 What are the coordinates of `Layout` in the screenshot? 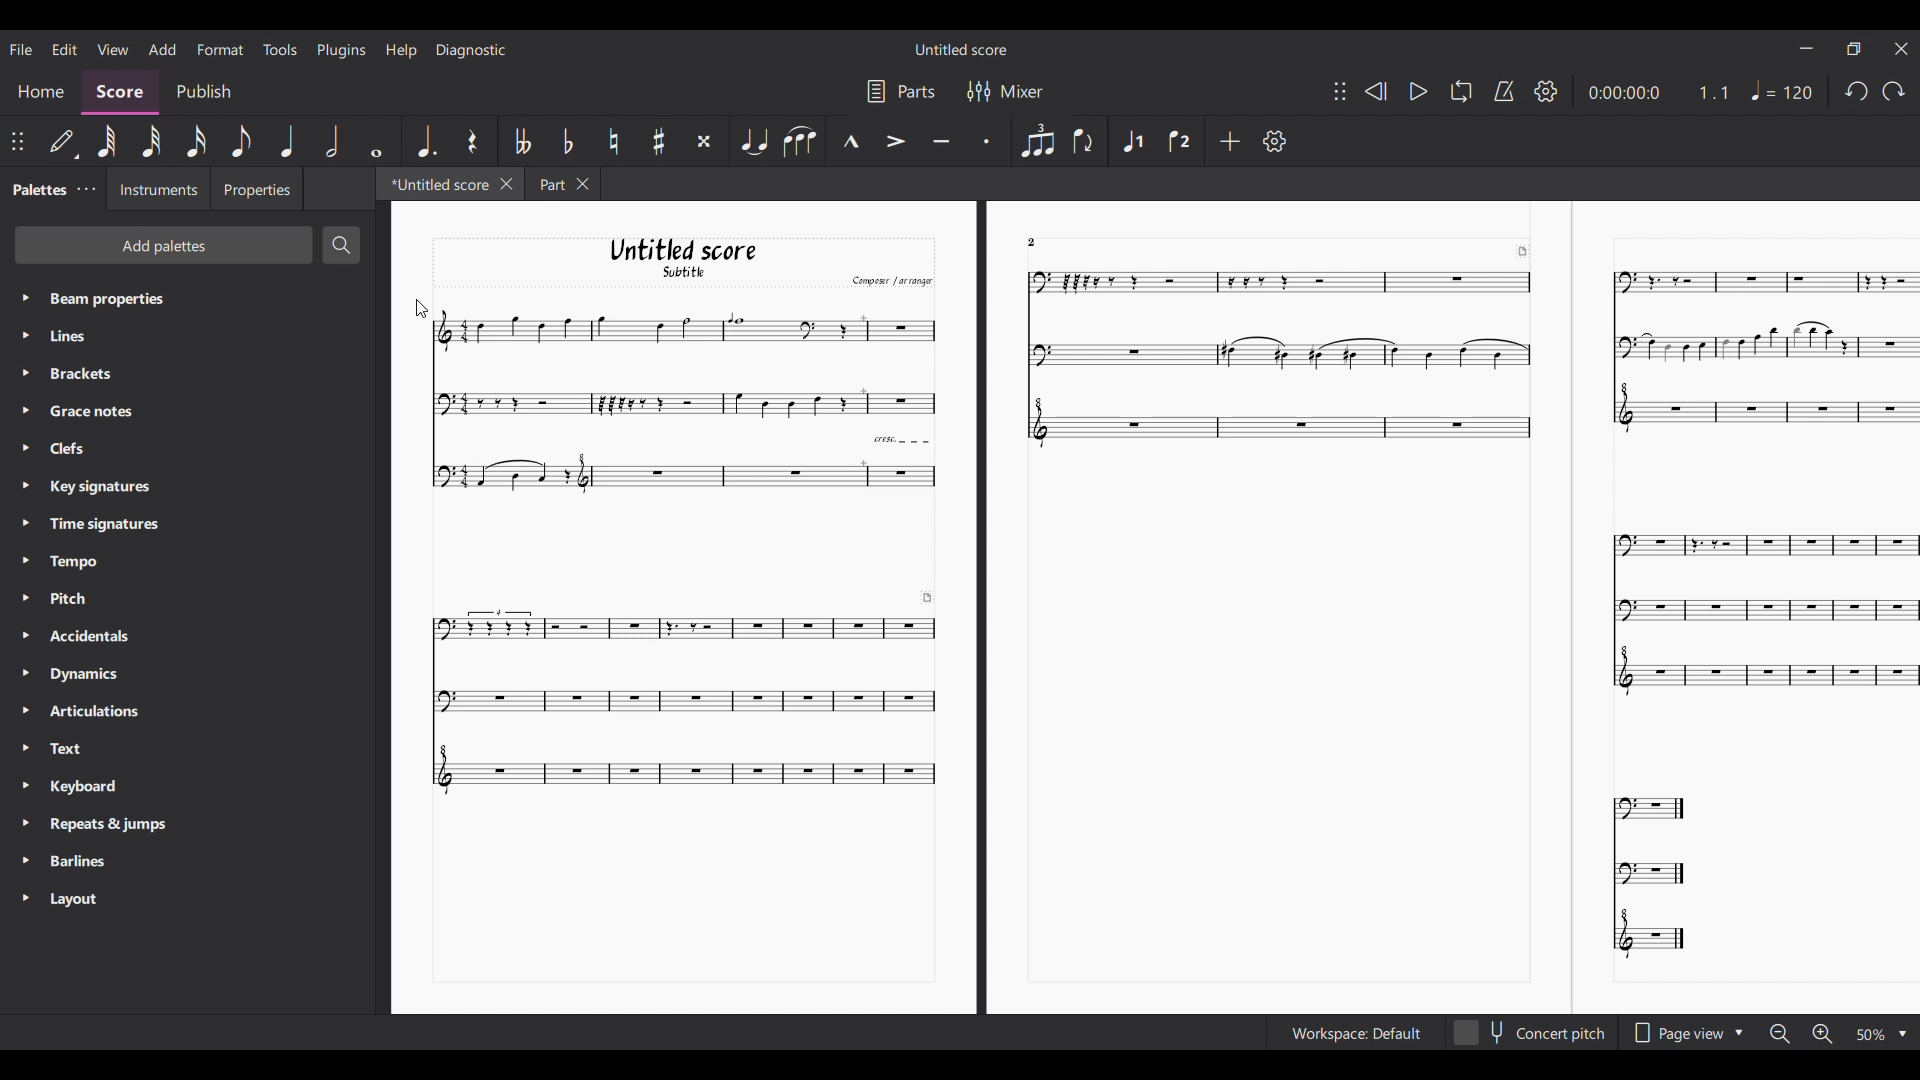 It's located at (80, 899).